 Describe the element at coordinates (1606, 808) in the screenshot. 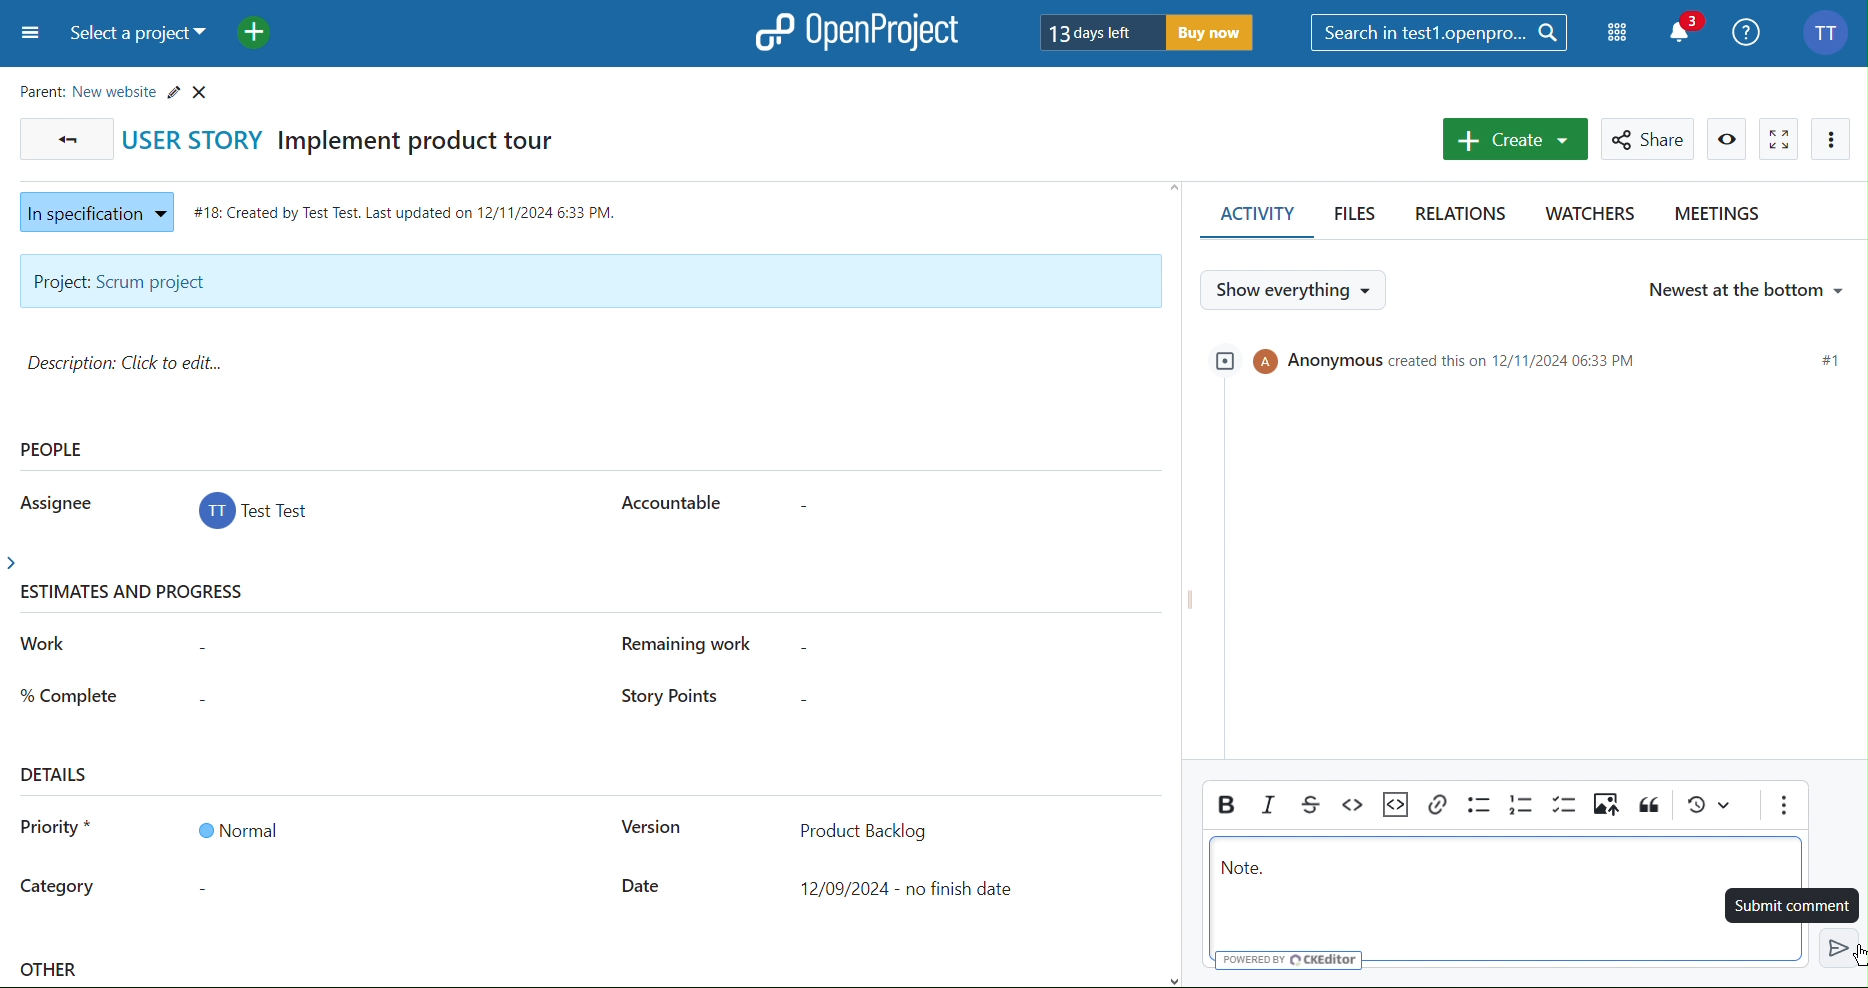

I see `Insert Image` at that location.